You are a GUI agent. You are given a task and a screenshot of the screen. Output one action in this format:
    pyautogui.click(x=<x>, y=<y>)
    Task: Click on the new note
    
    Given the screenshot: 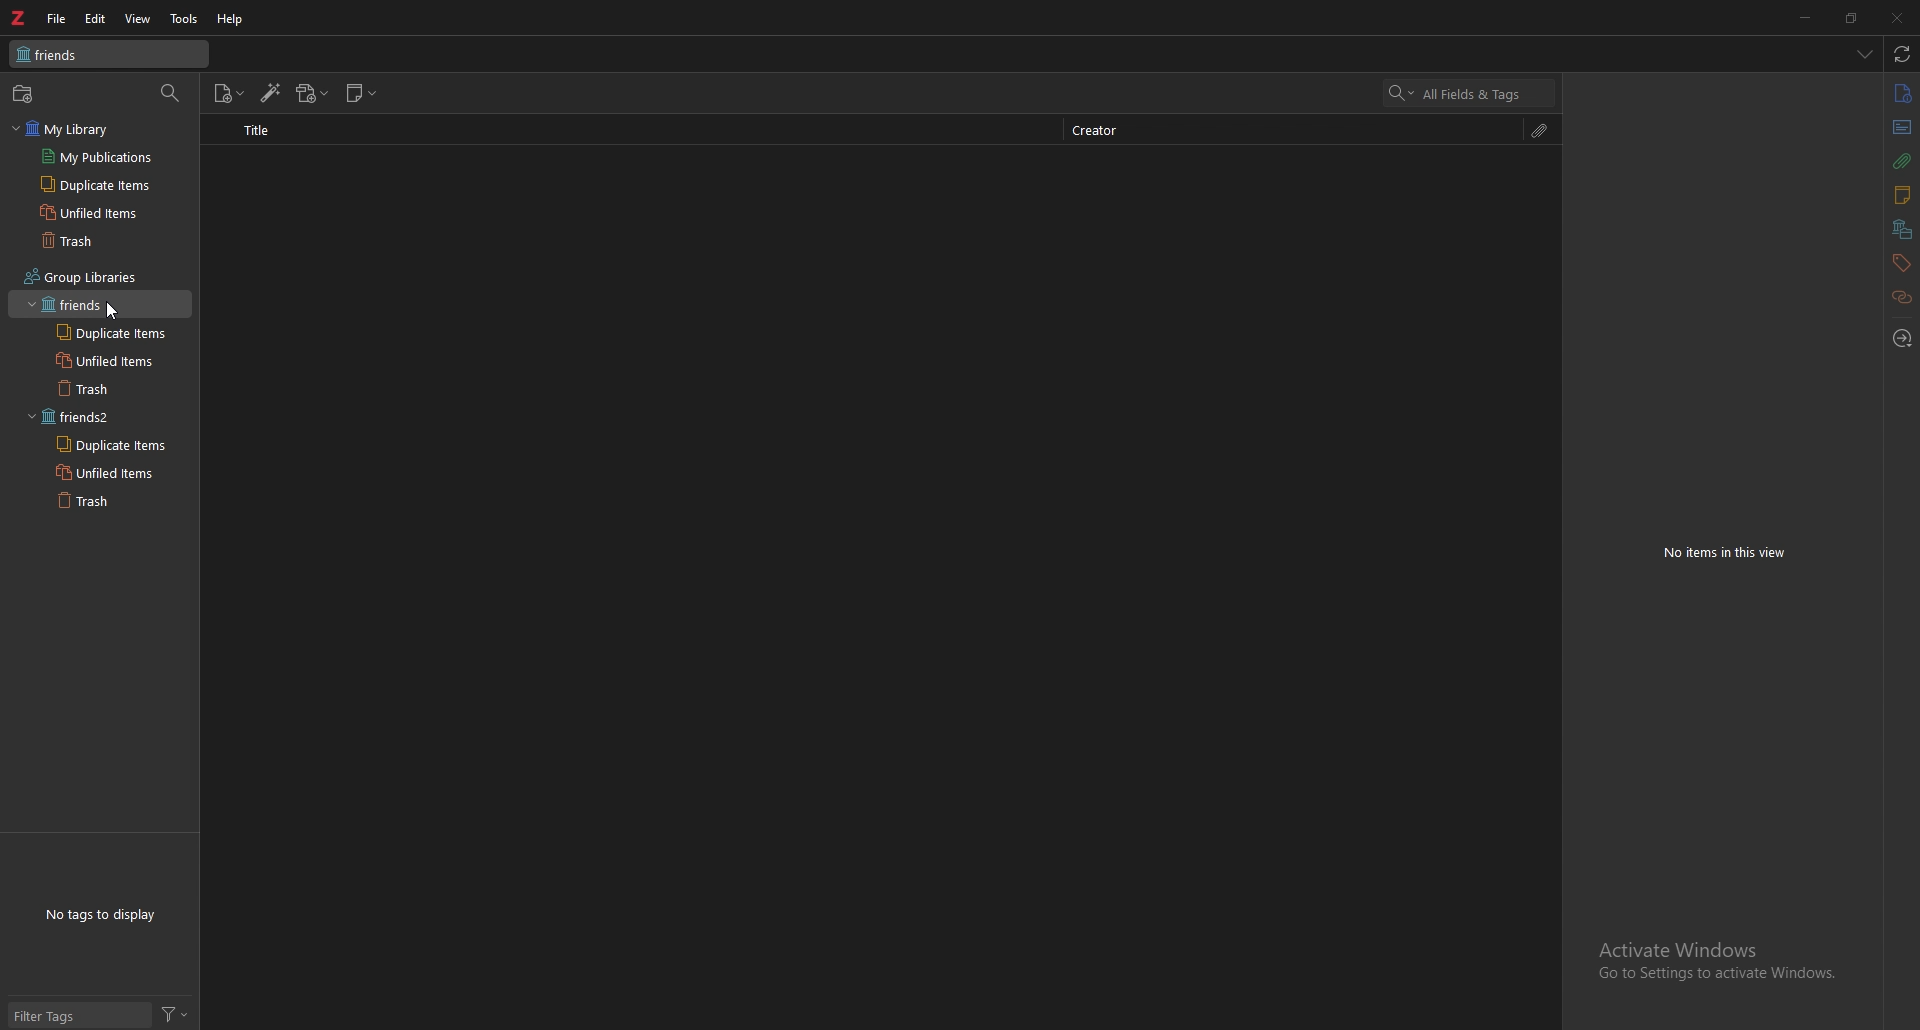 What is the action you would take?
    pyautogui.click(x=364, y=92)
    